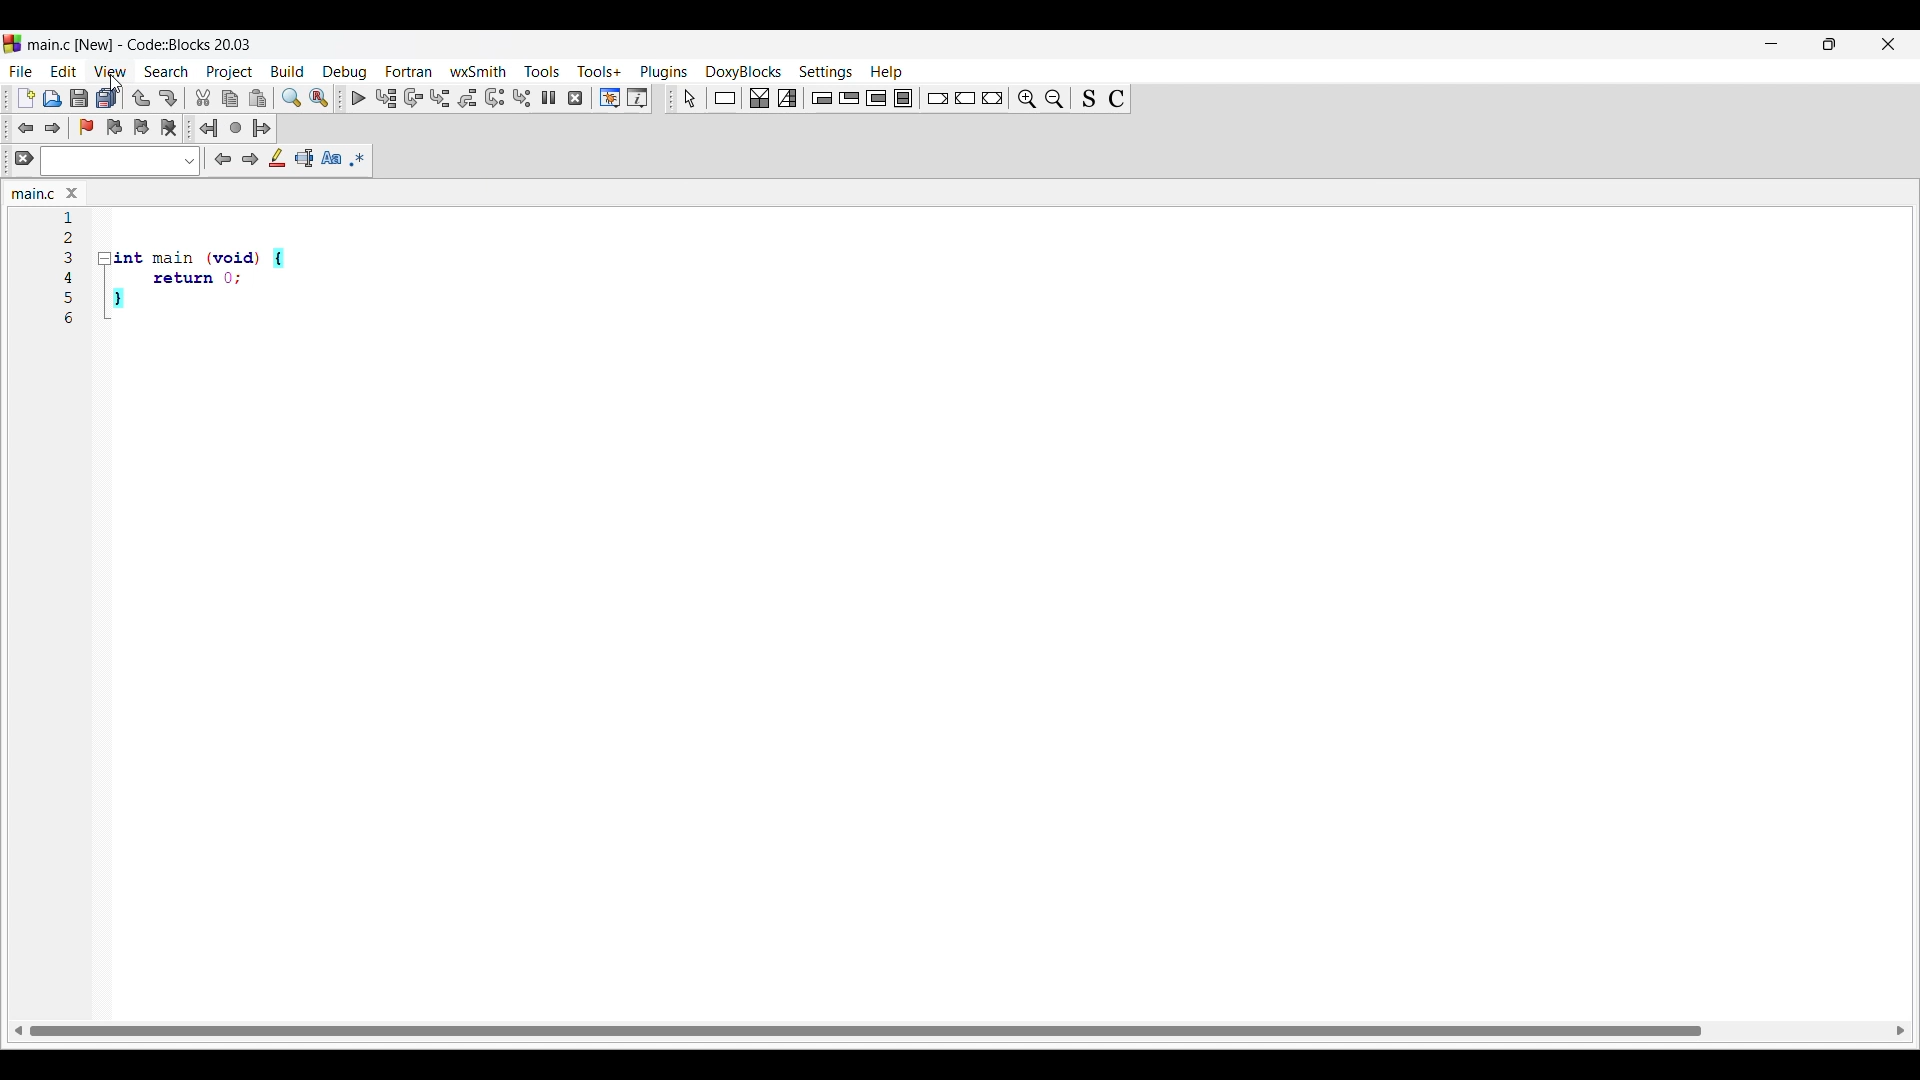 This screenshot has height=1080, width=1920. Describe the element at coordinates (107, 98) in the screenshot. I see `Save everything` at that location.